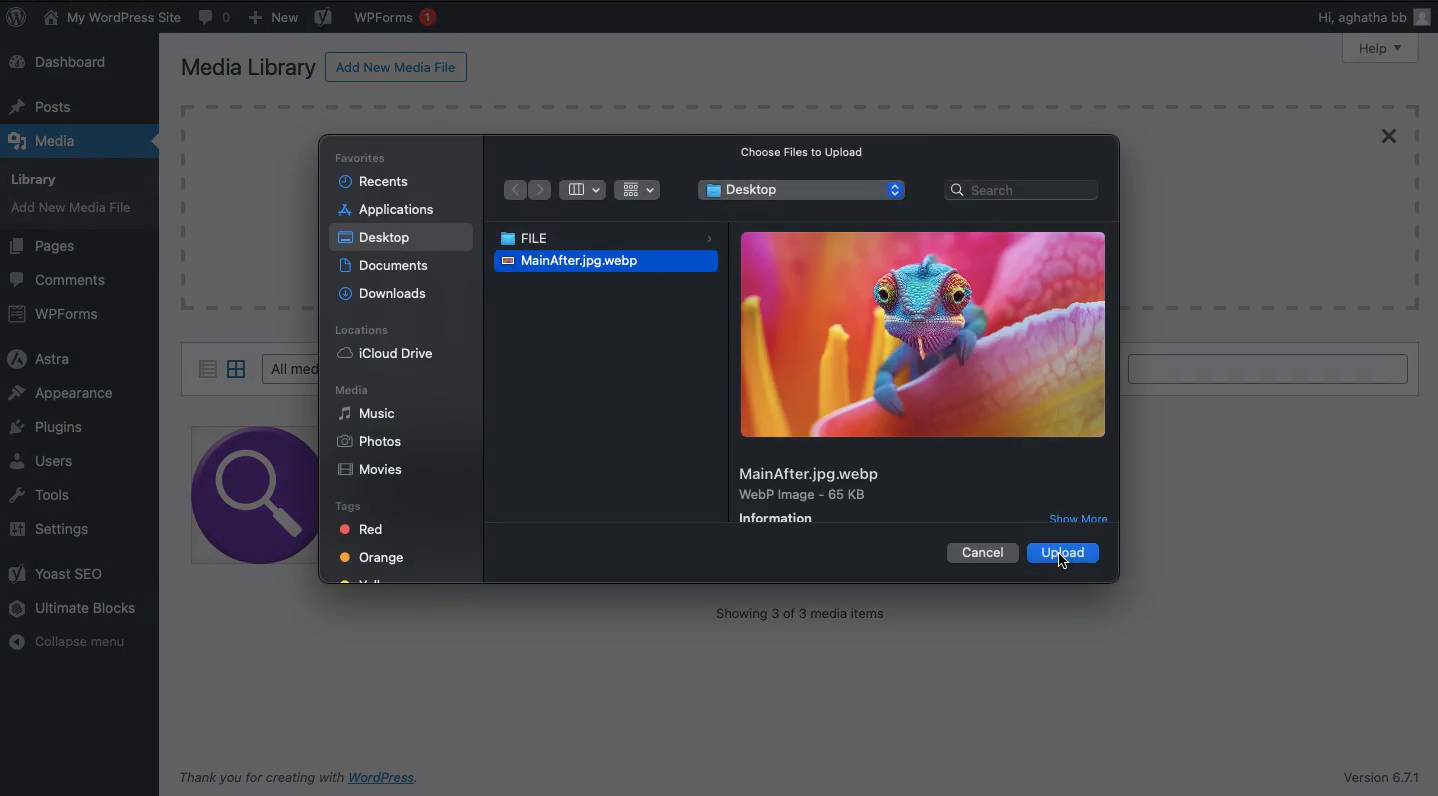 The width and height of the screenshot is (1438, 796). I want to click on Collapse menu, so click(71, 641).